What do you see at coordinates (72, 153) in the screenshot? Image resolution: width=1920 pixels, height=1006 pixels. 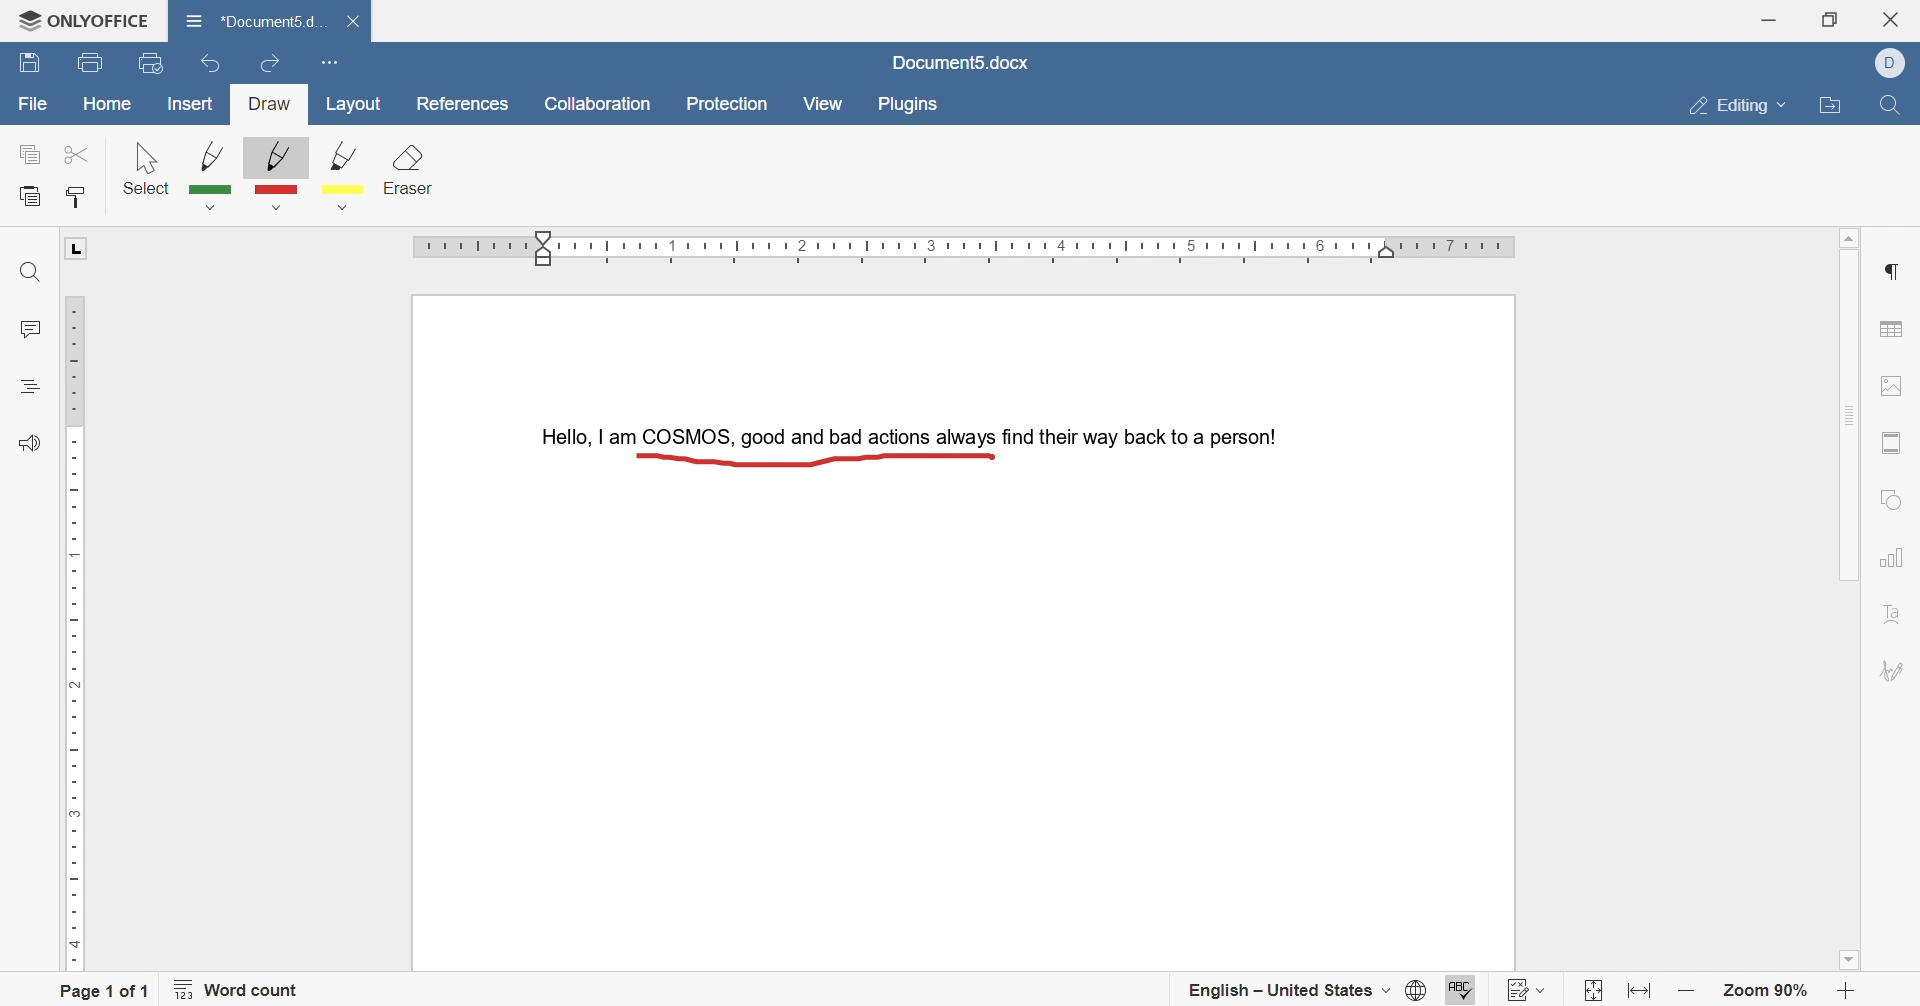 I see `cut` at bounding box center [72, 153].